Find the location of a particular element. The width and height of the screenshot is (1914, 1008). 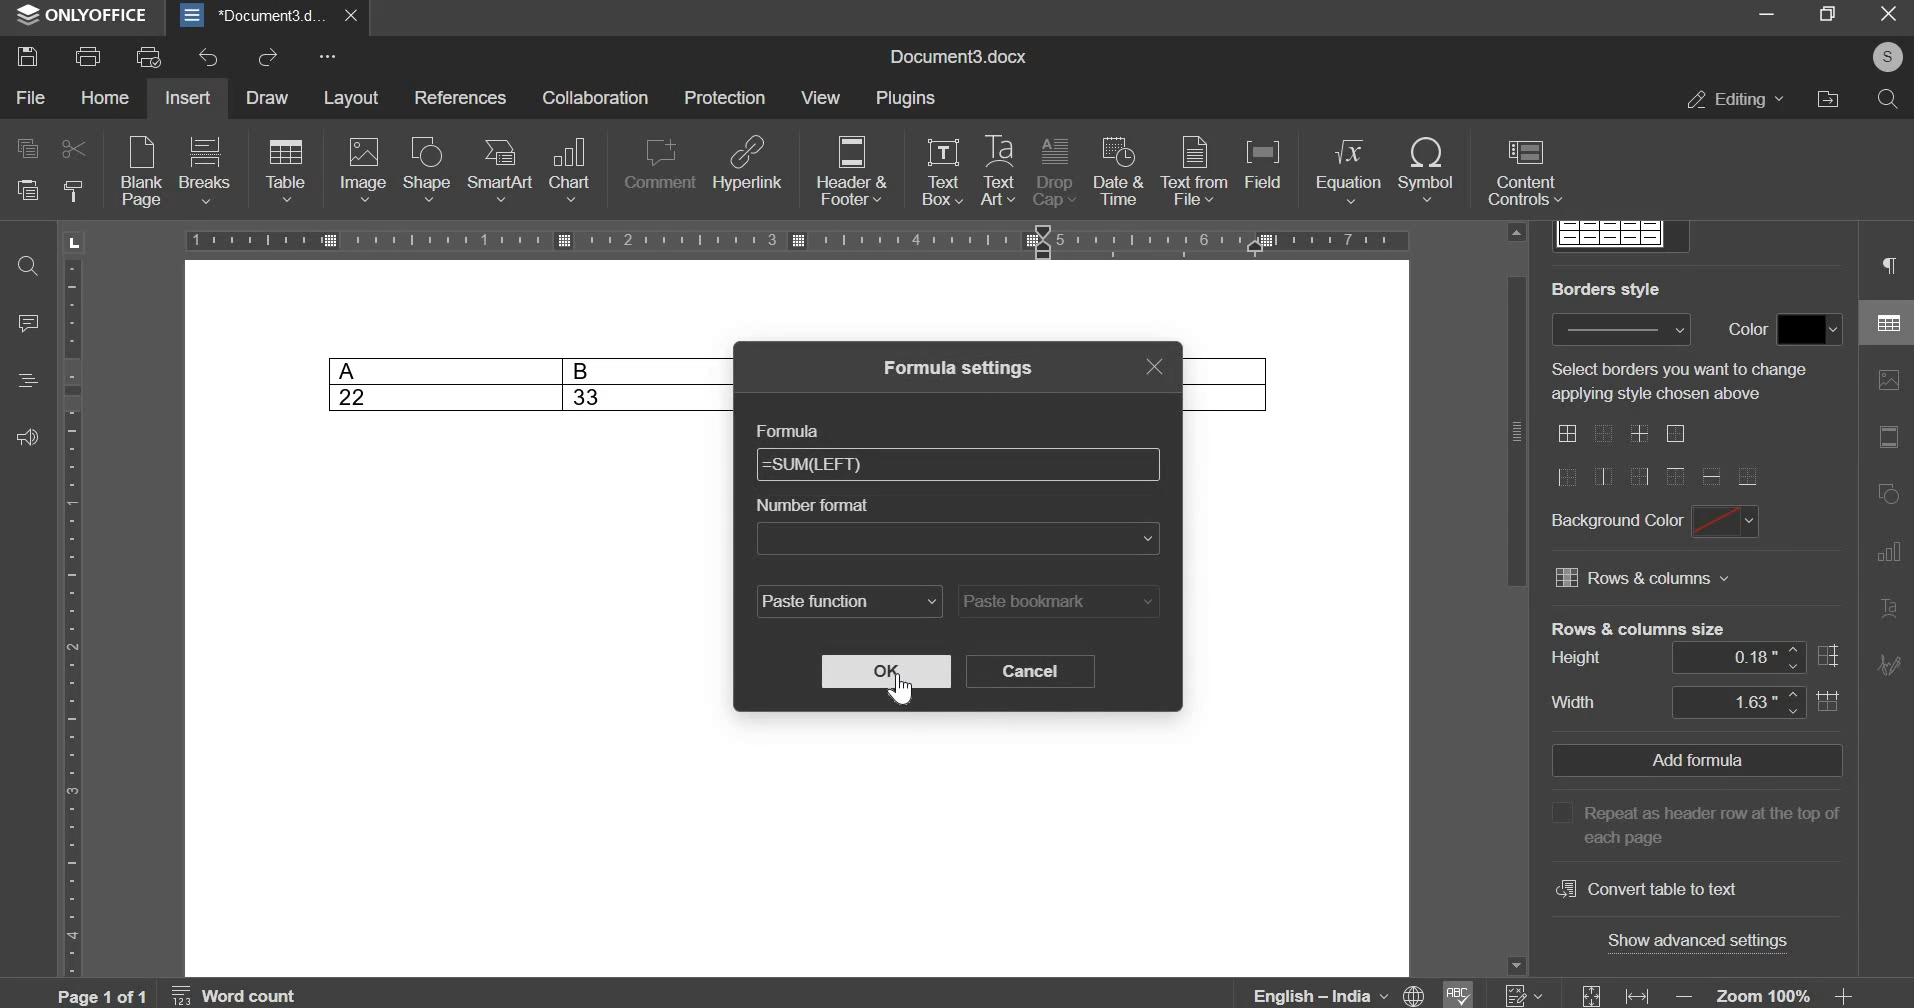

convert table to text is located at coordinates (1645, 887).